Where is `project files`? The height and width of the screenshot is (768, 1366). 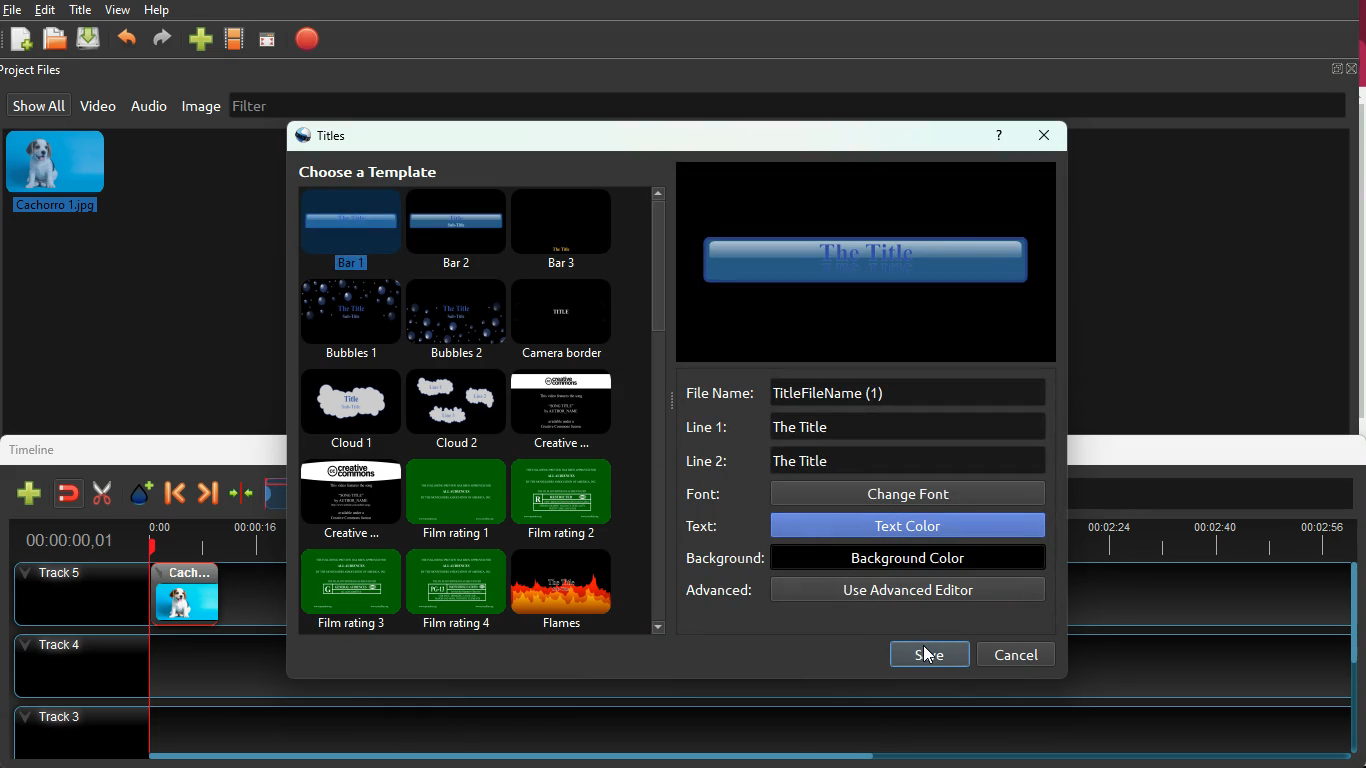 project files is located at coordinates (36, 71).